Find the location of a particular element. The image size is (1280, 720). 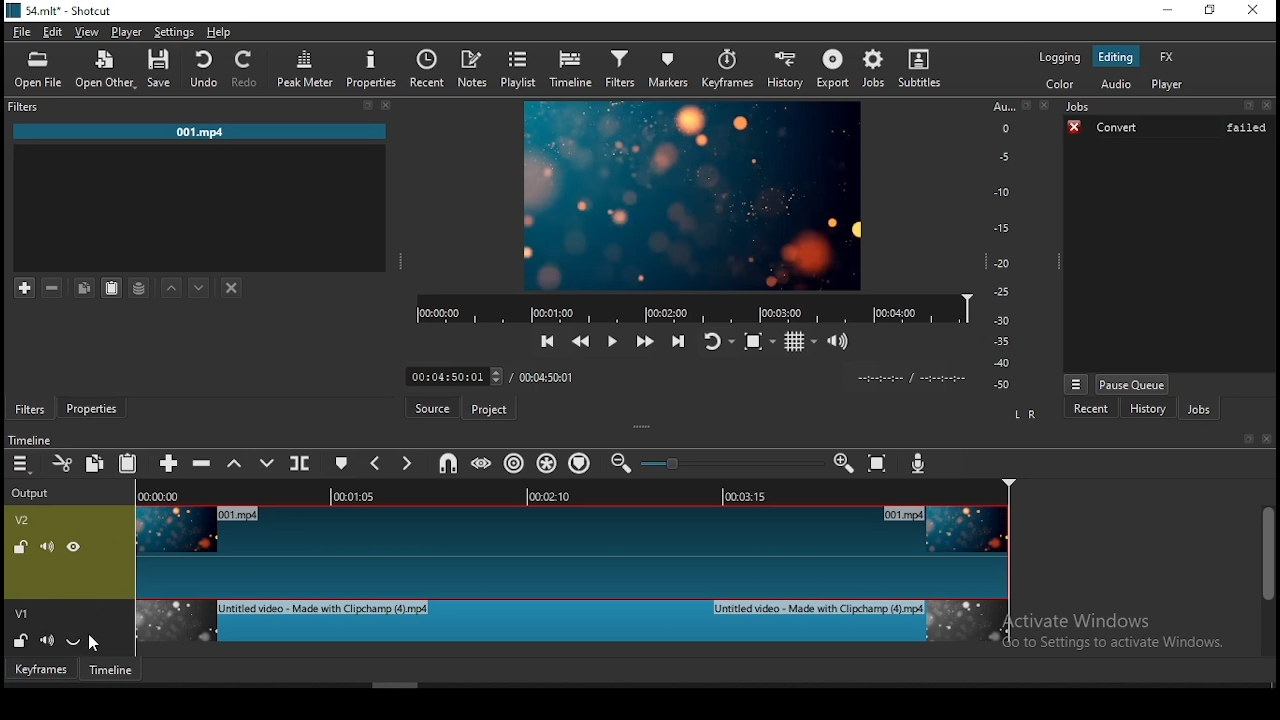

54 mlt* -shotcut is located at coordinates (57, 10).